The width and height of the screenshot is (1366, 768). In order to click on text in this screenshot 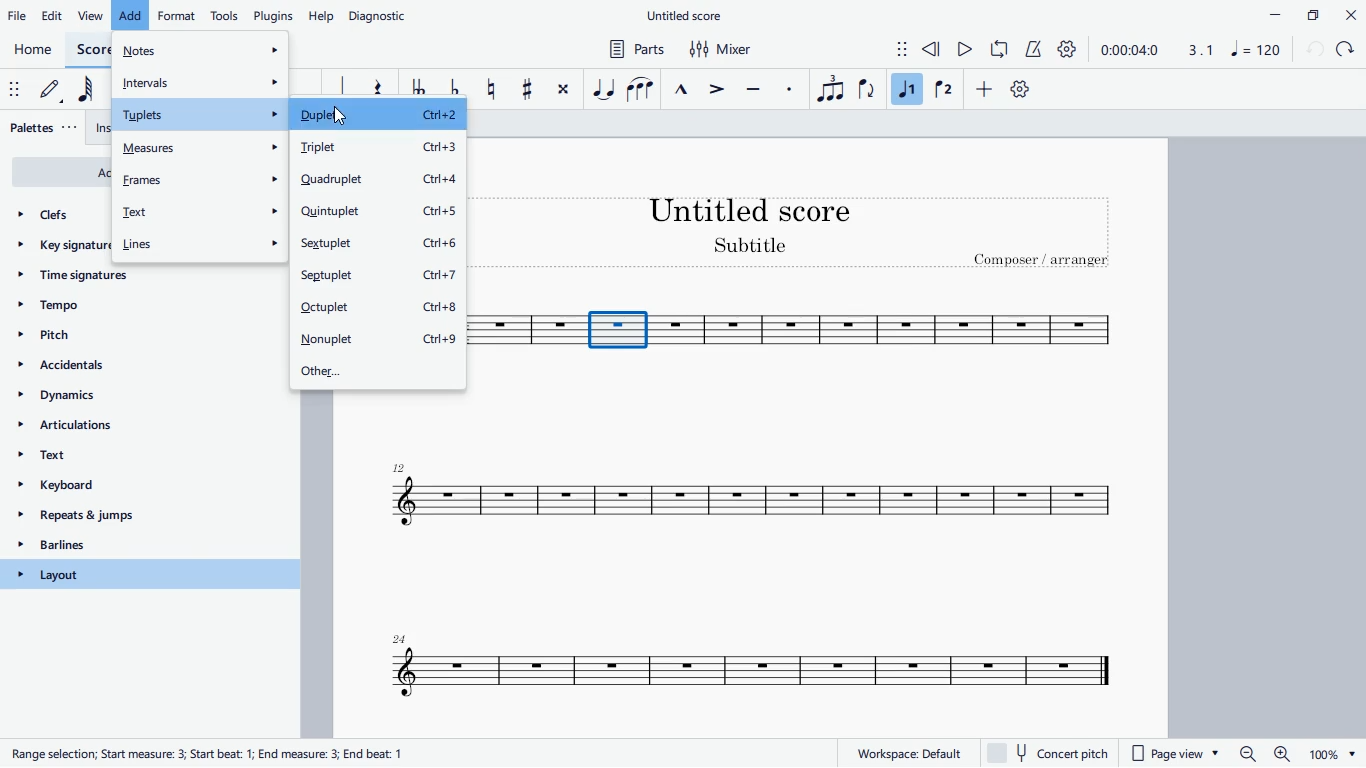, I will do `click(141, 459)`.